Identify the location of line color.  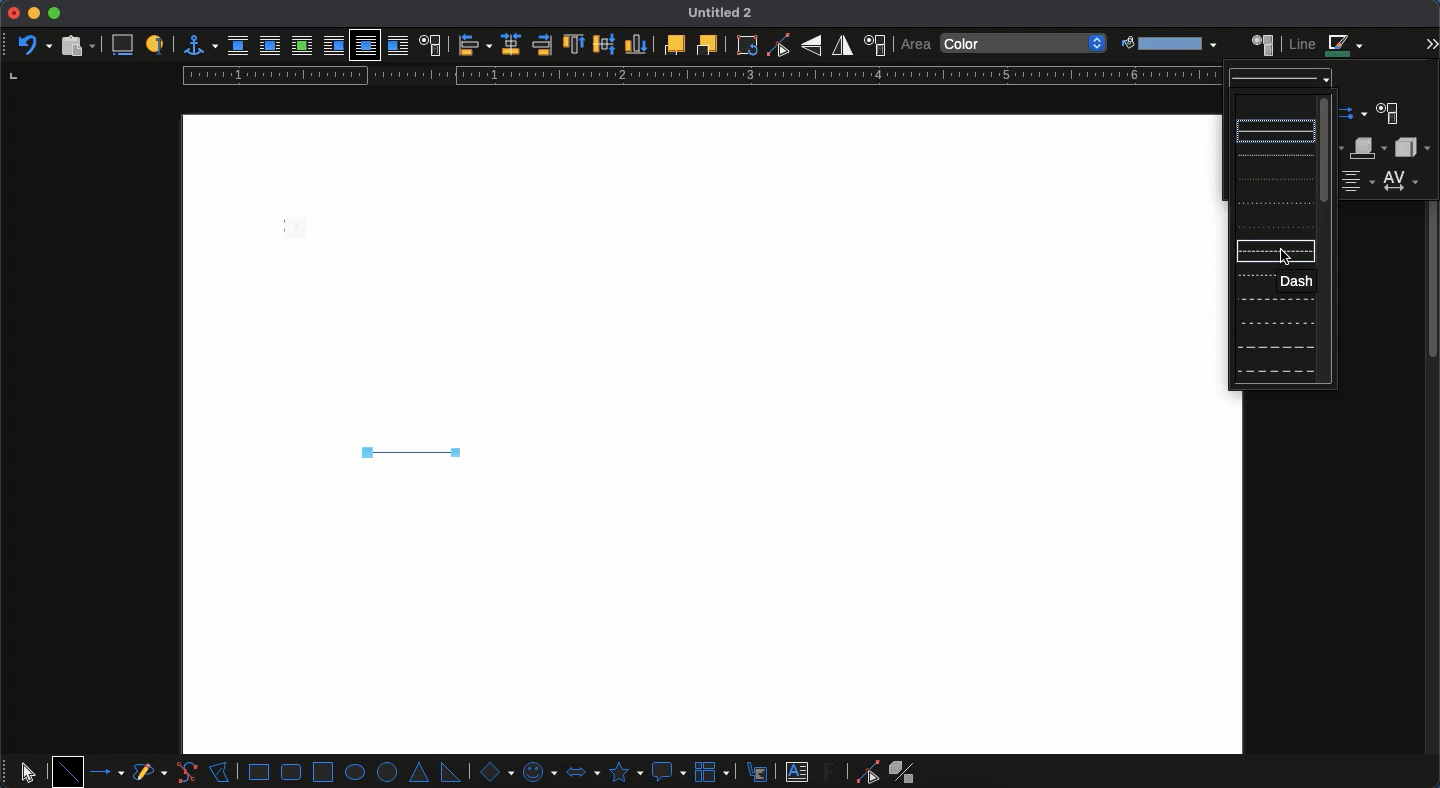
(1327, 45).